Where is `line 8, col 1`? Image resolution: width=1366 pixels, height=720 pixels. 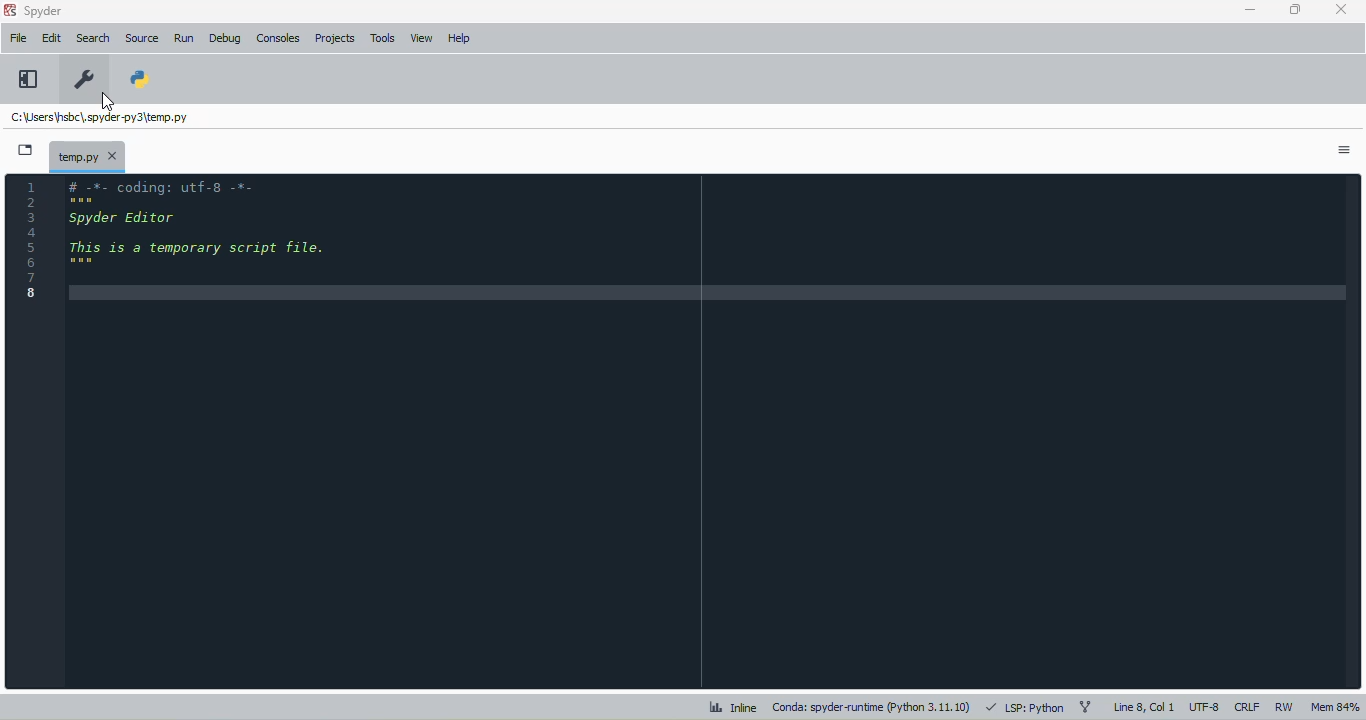
line 8, col 1 is located at coordinates (1144, 707).